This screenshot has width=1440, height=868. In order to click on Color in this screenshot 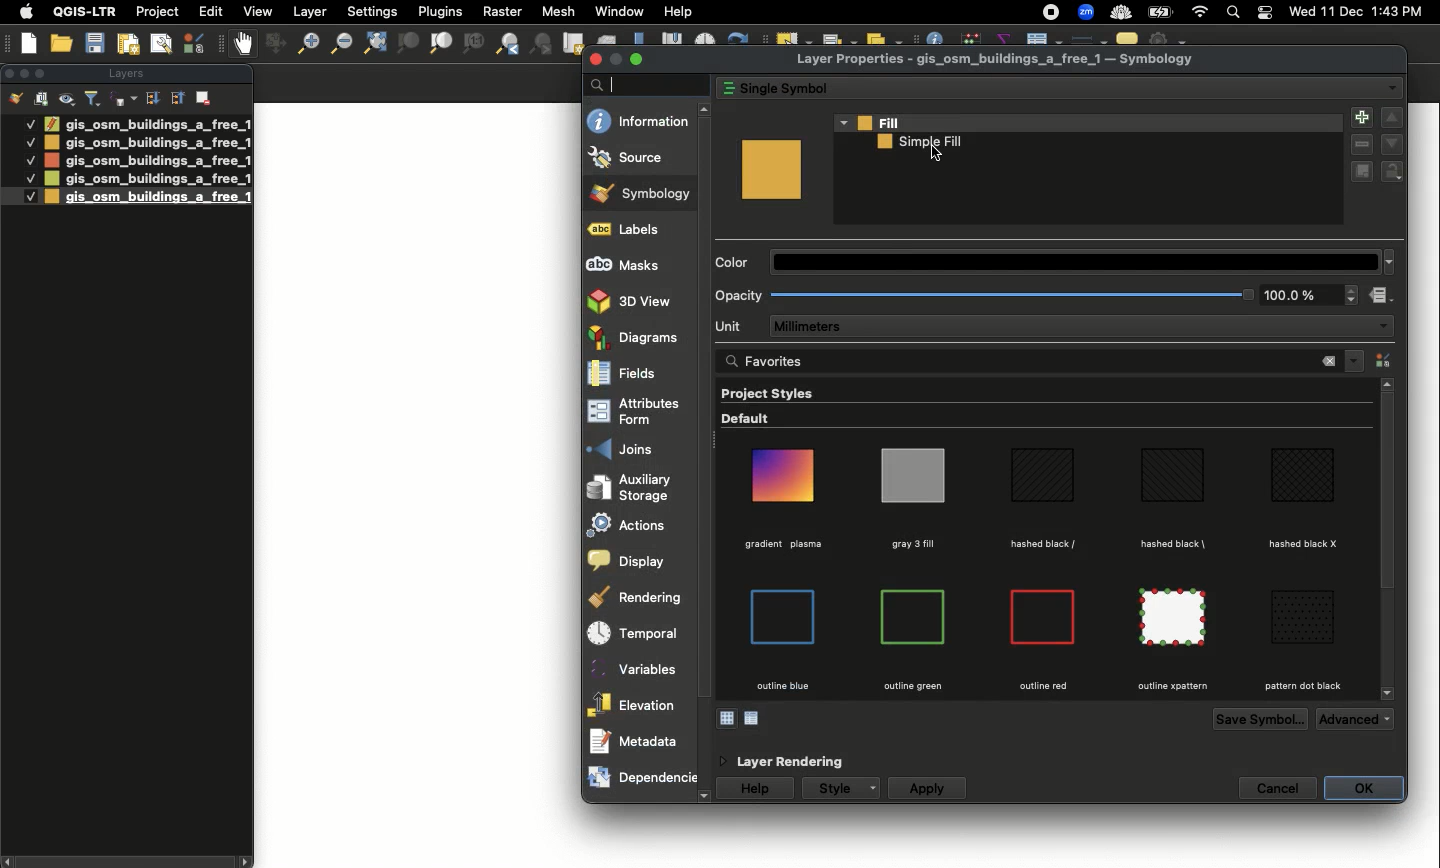, I will do `click(1048, 262)`.